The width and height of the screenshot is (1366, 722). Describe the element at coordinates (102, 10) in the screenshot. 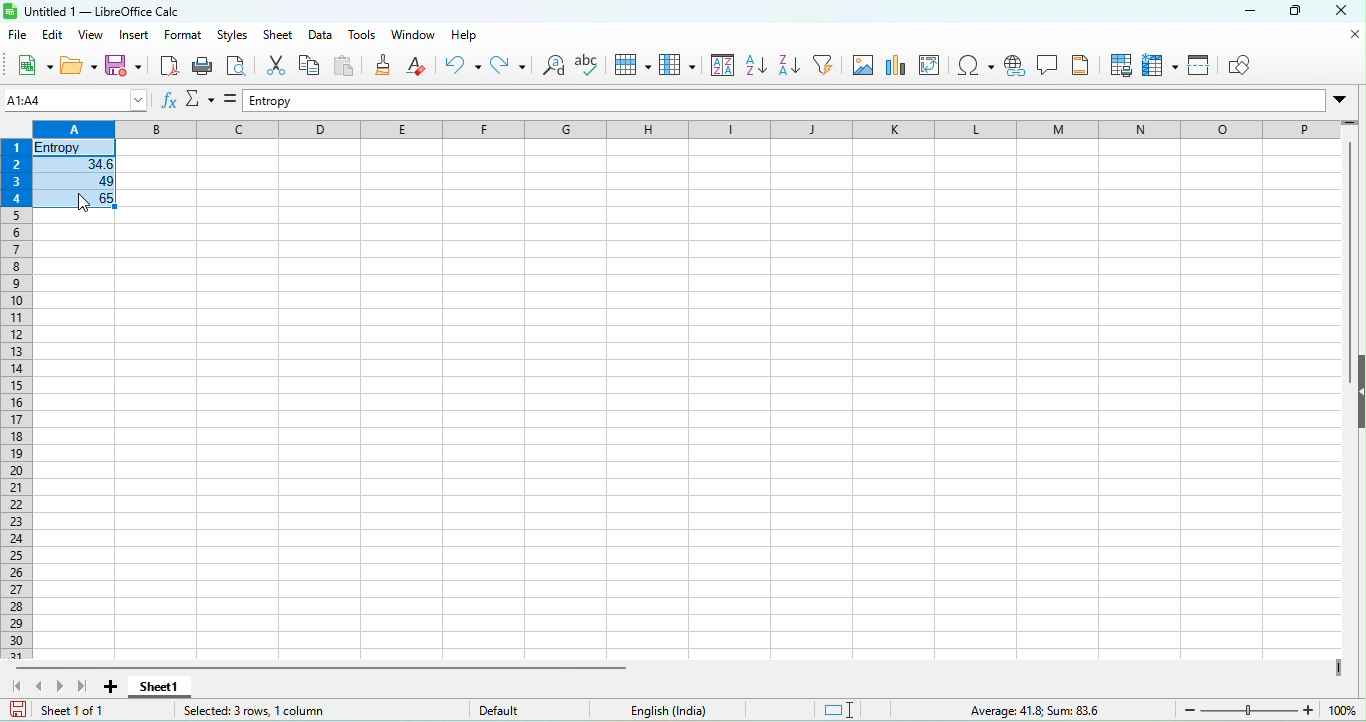

I see `untitled 1-libre office calc` at that location.